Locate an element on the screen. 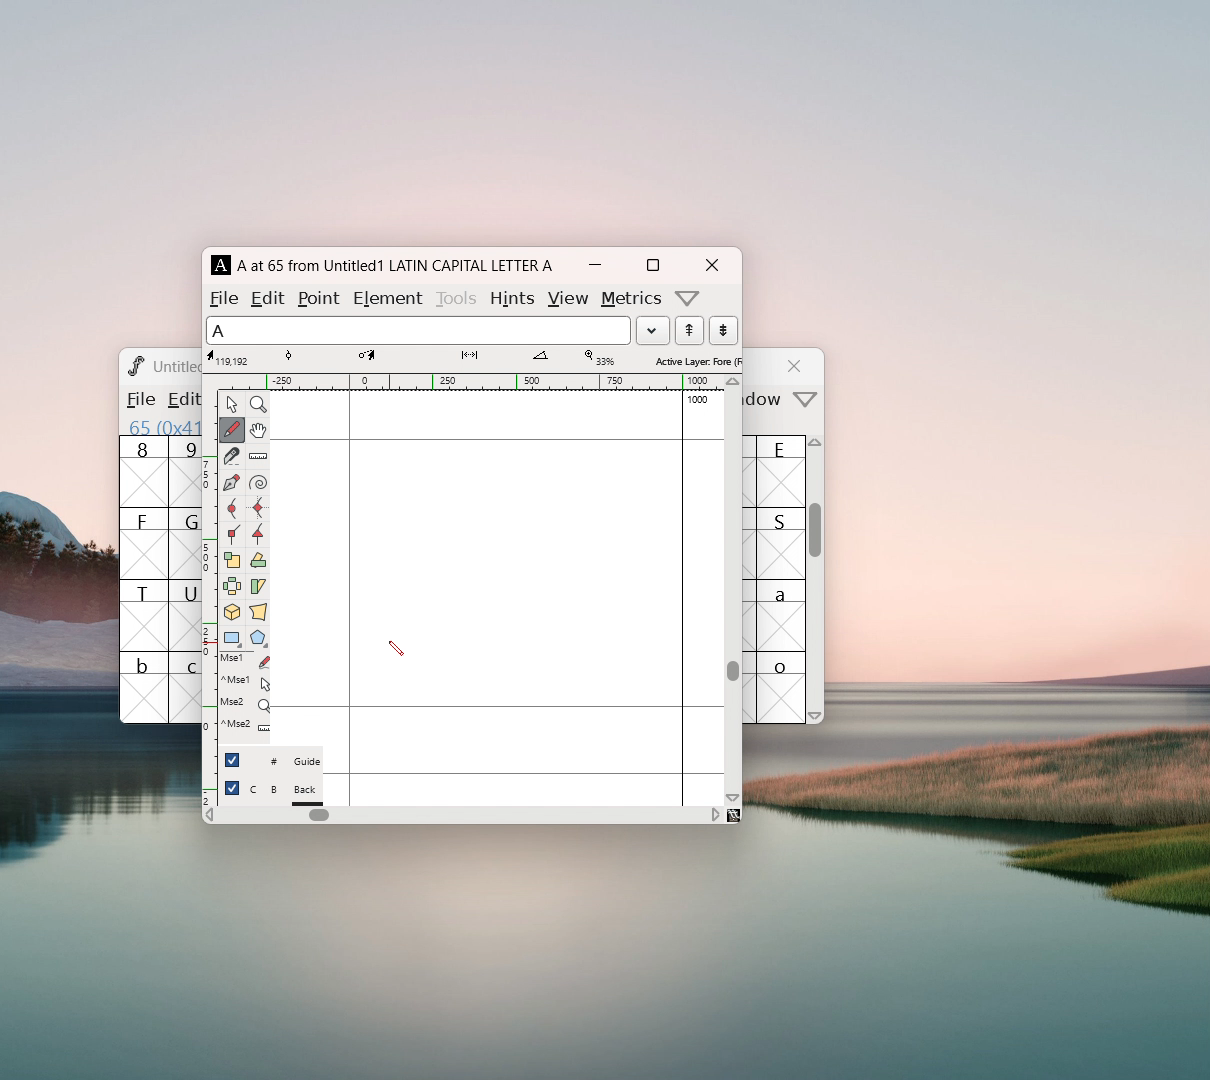  scroll down is located at coordinates (733, 797).